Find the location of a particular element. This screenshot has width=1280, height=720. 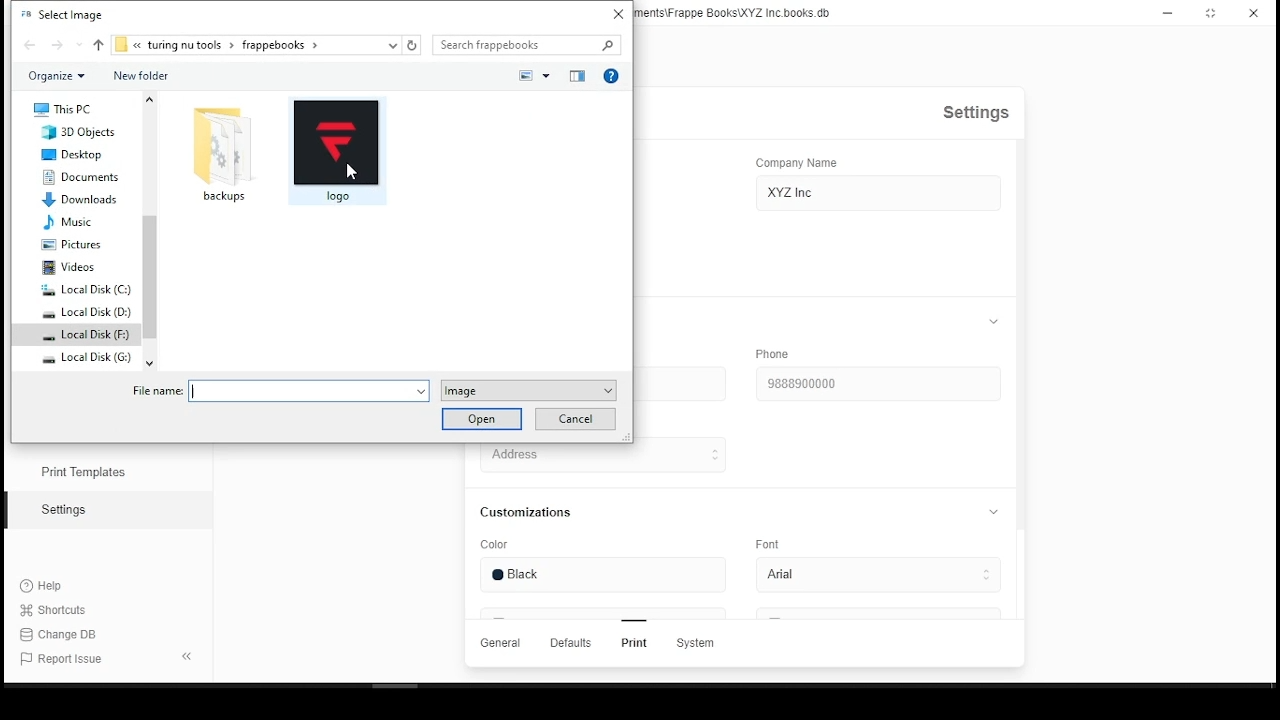

open is located at coordinates (480, 420).